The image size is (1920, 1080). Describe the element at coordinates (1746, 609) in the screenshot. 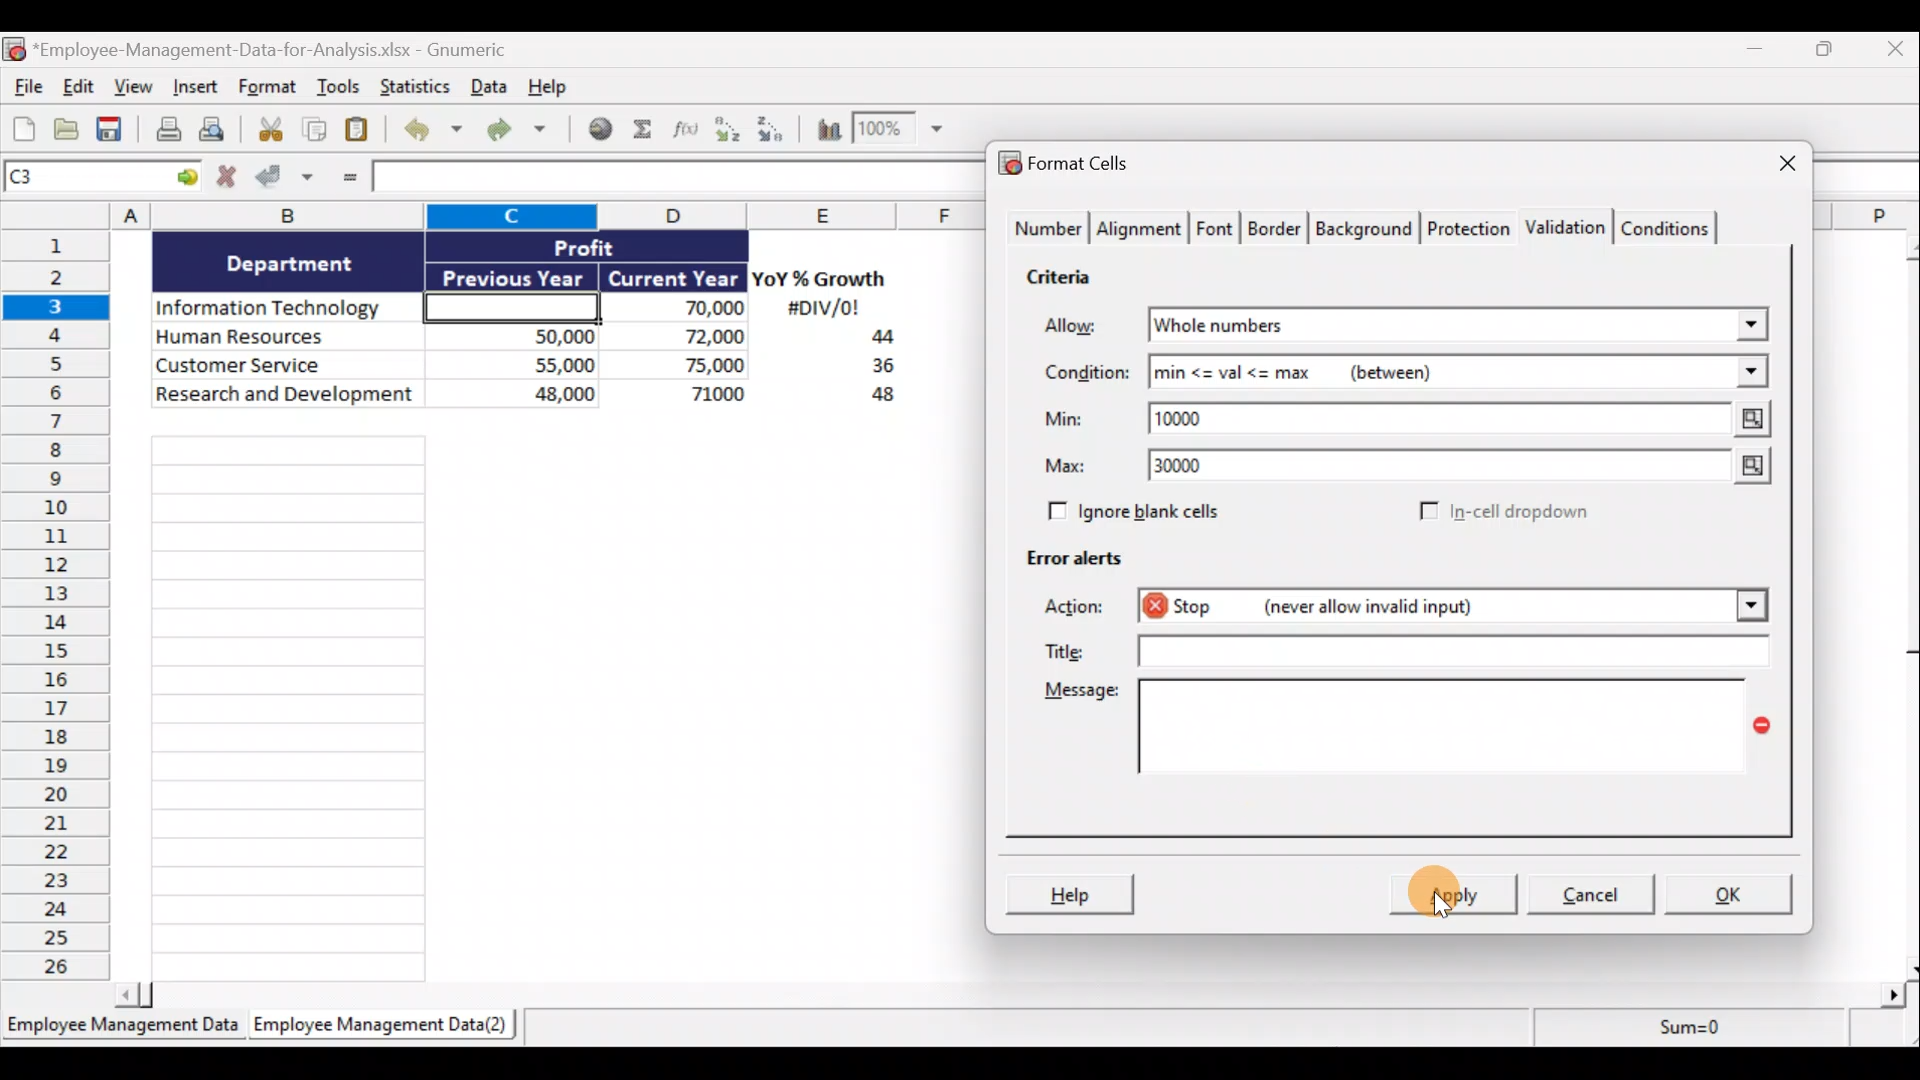

I see `Actions drop down` at that location.